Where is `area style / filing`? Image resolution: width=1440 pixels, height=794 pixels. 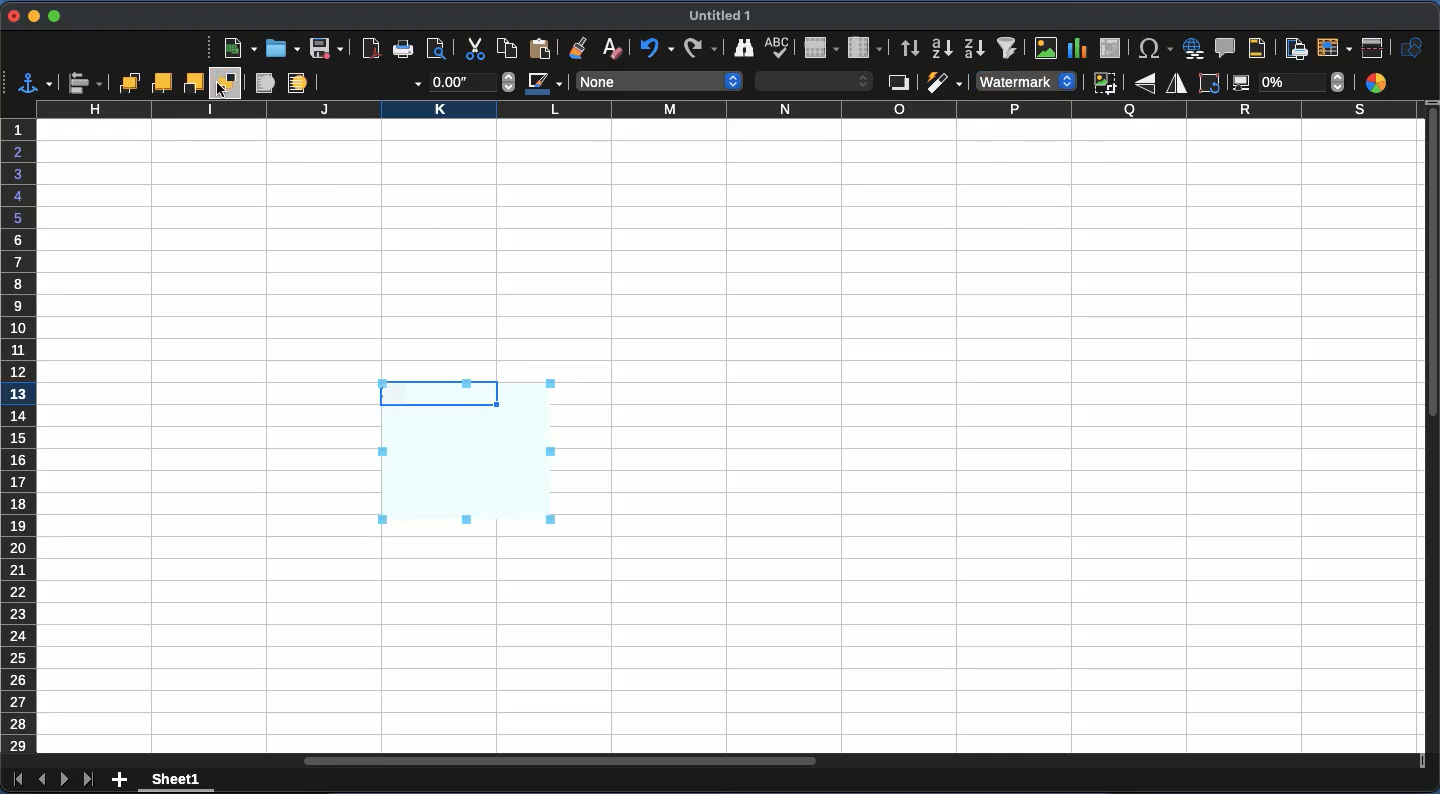 area style / filing is located at coordinates (816, 81).